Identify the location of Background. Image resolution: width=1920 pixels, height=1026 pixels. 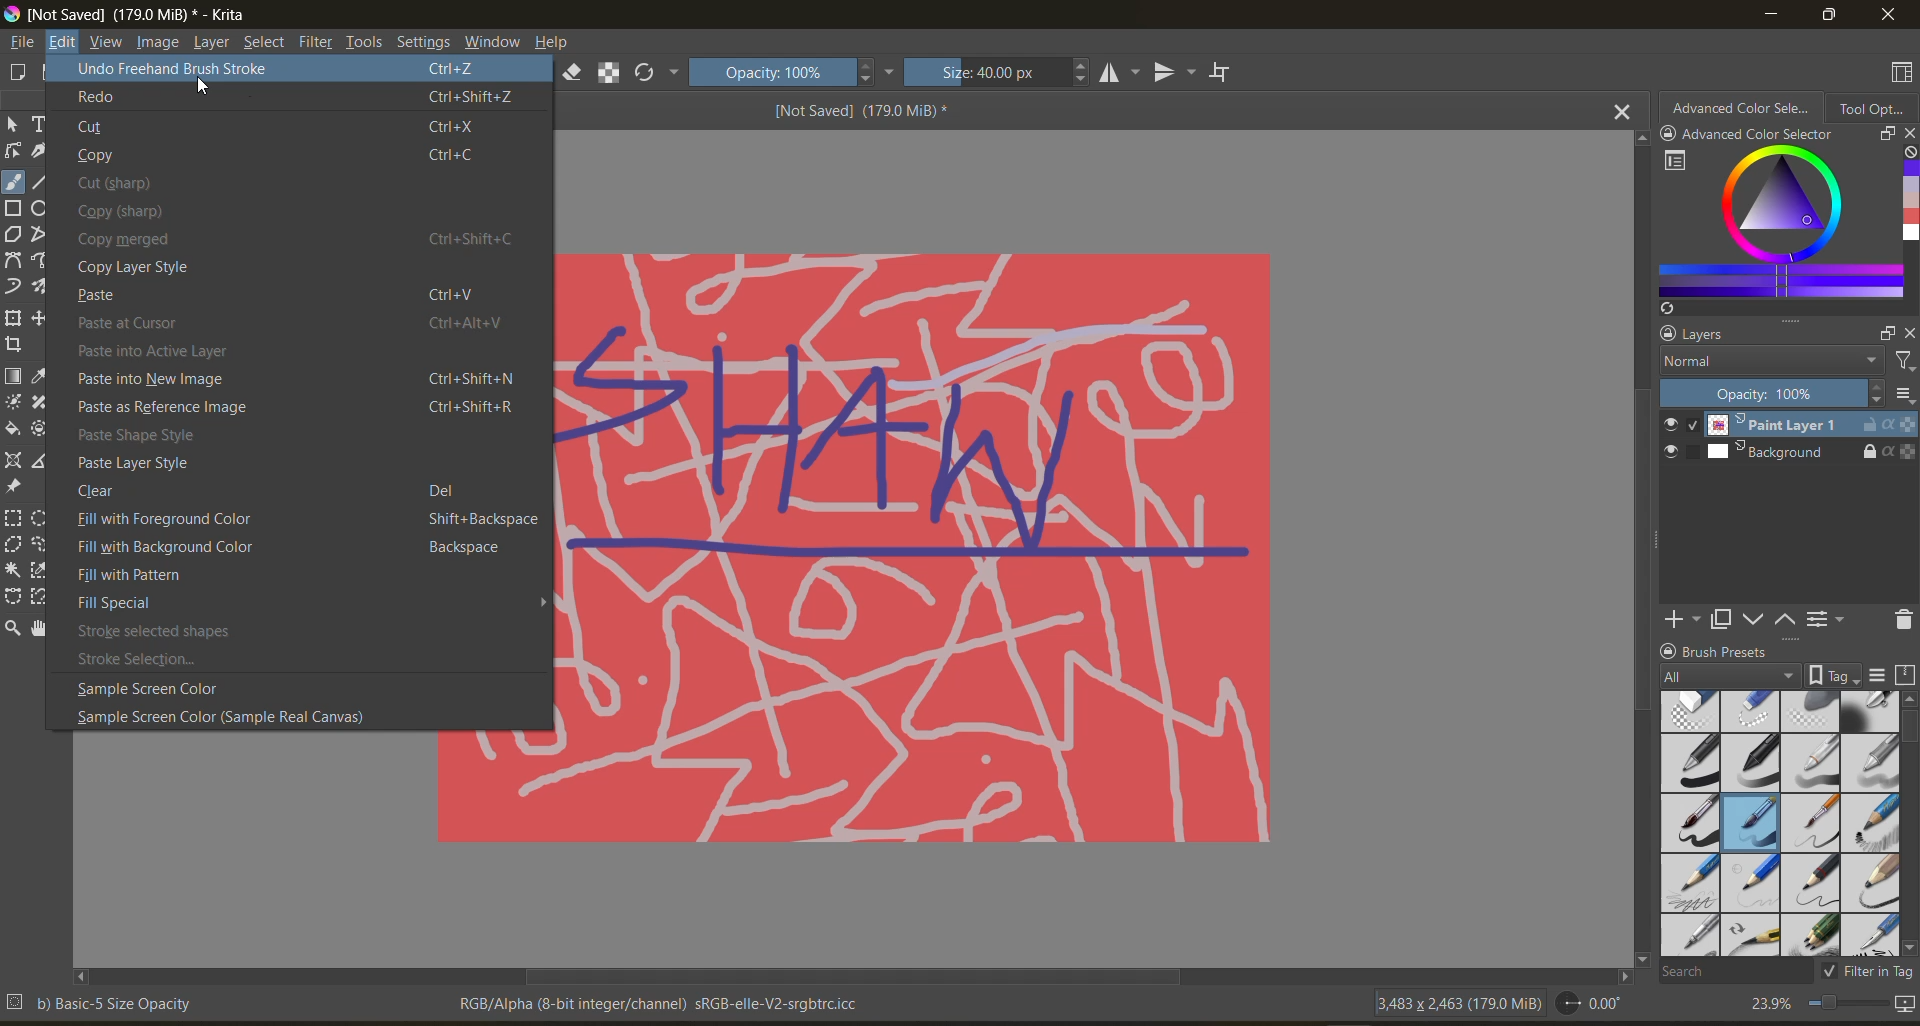
(1811, 454).